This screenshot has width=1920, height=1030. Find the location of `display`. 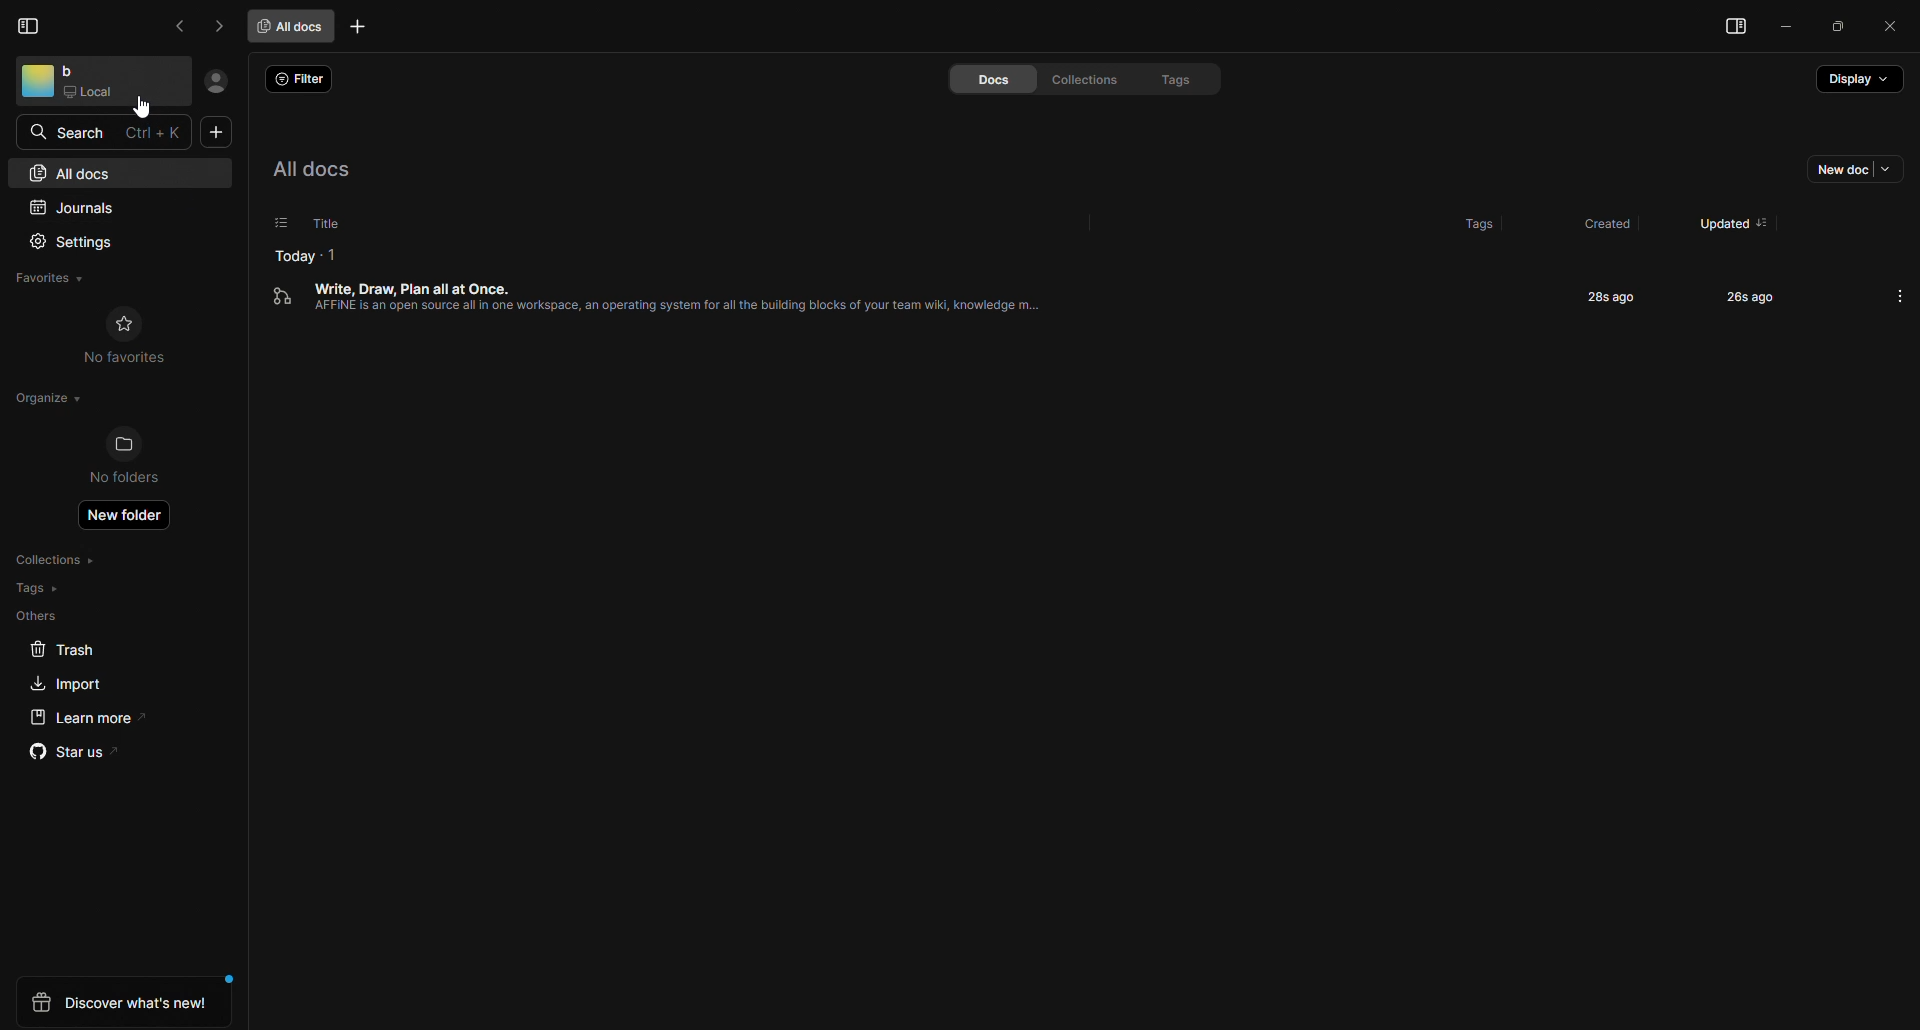

display is located at coordinates (1857, 85).